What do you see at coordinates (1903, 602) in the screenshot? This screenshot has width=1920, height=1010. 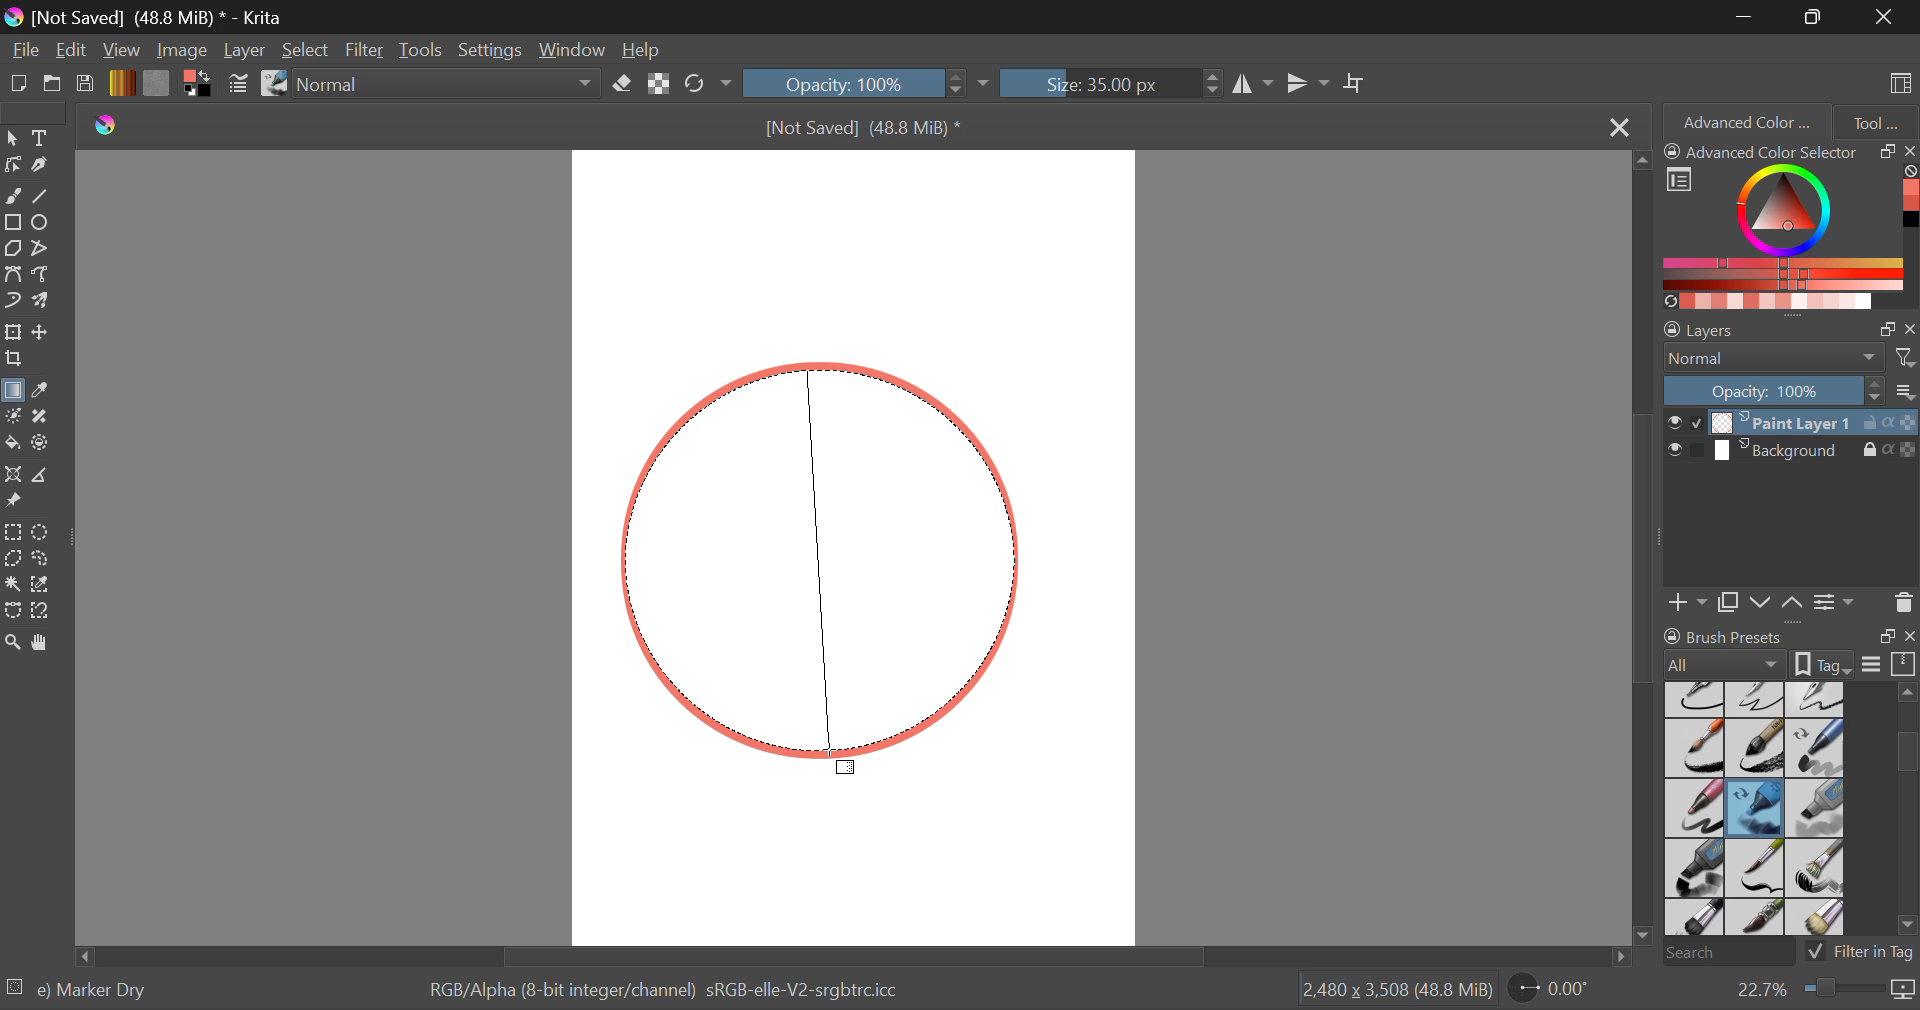 I see `Delete` at bounding box center [1903, 602].